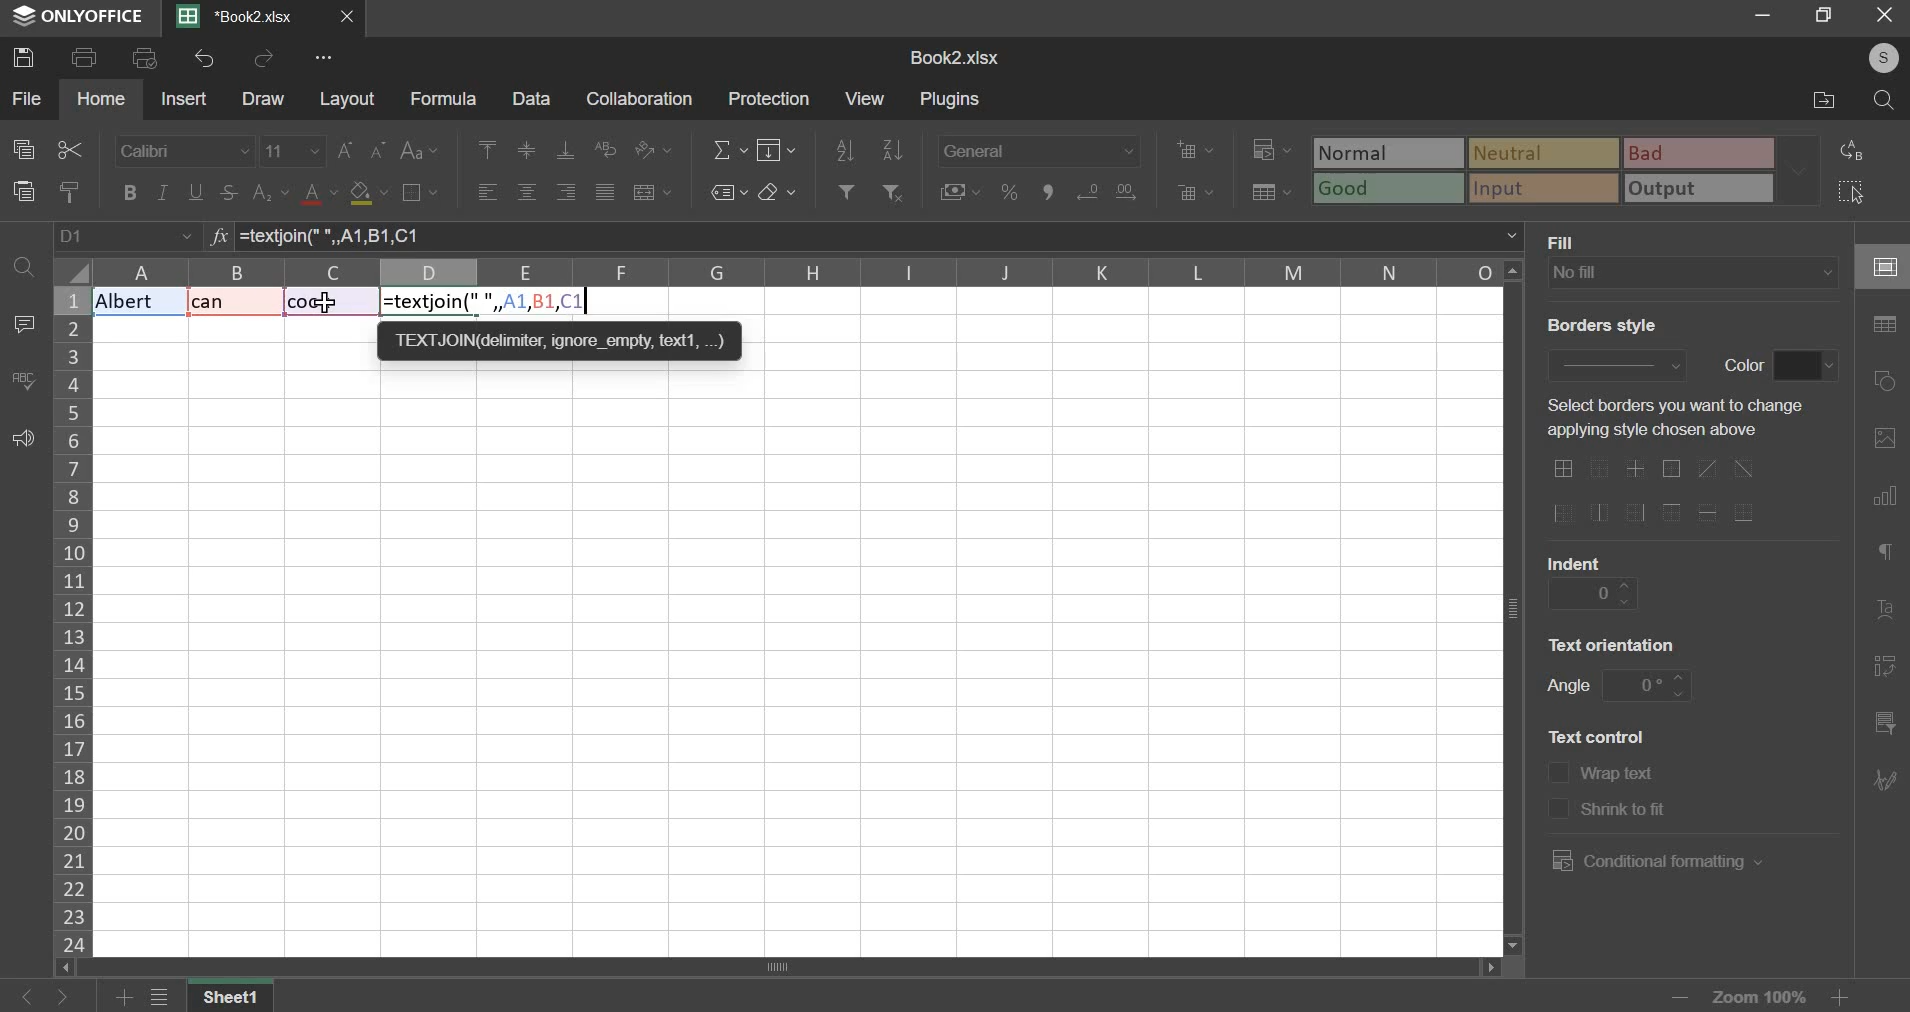 The image size is (1910, 1012). I want to click on justified, so click(604, 191).